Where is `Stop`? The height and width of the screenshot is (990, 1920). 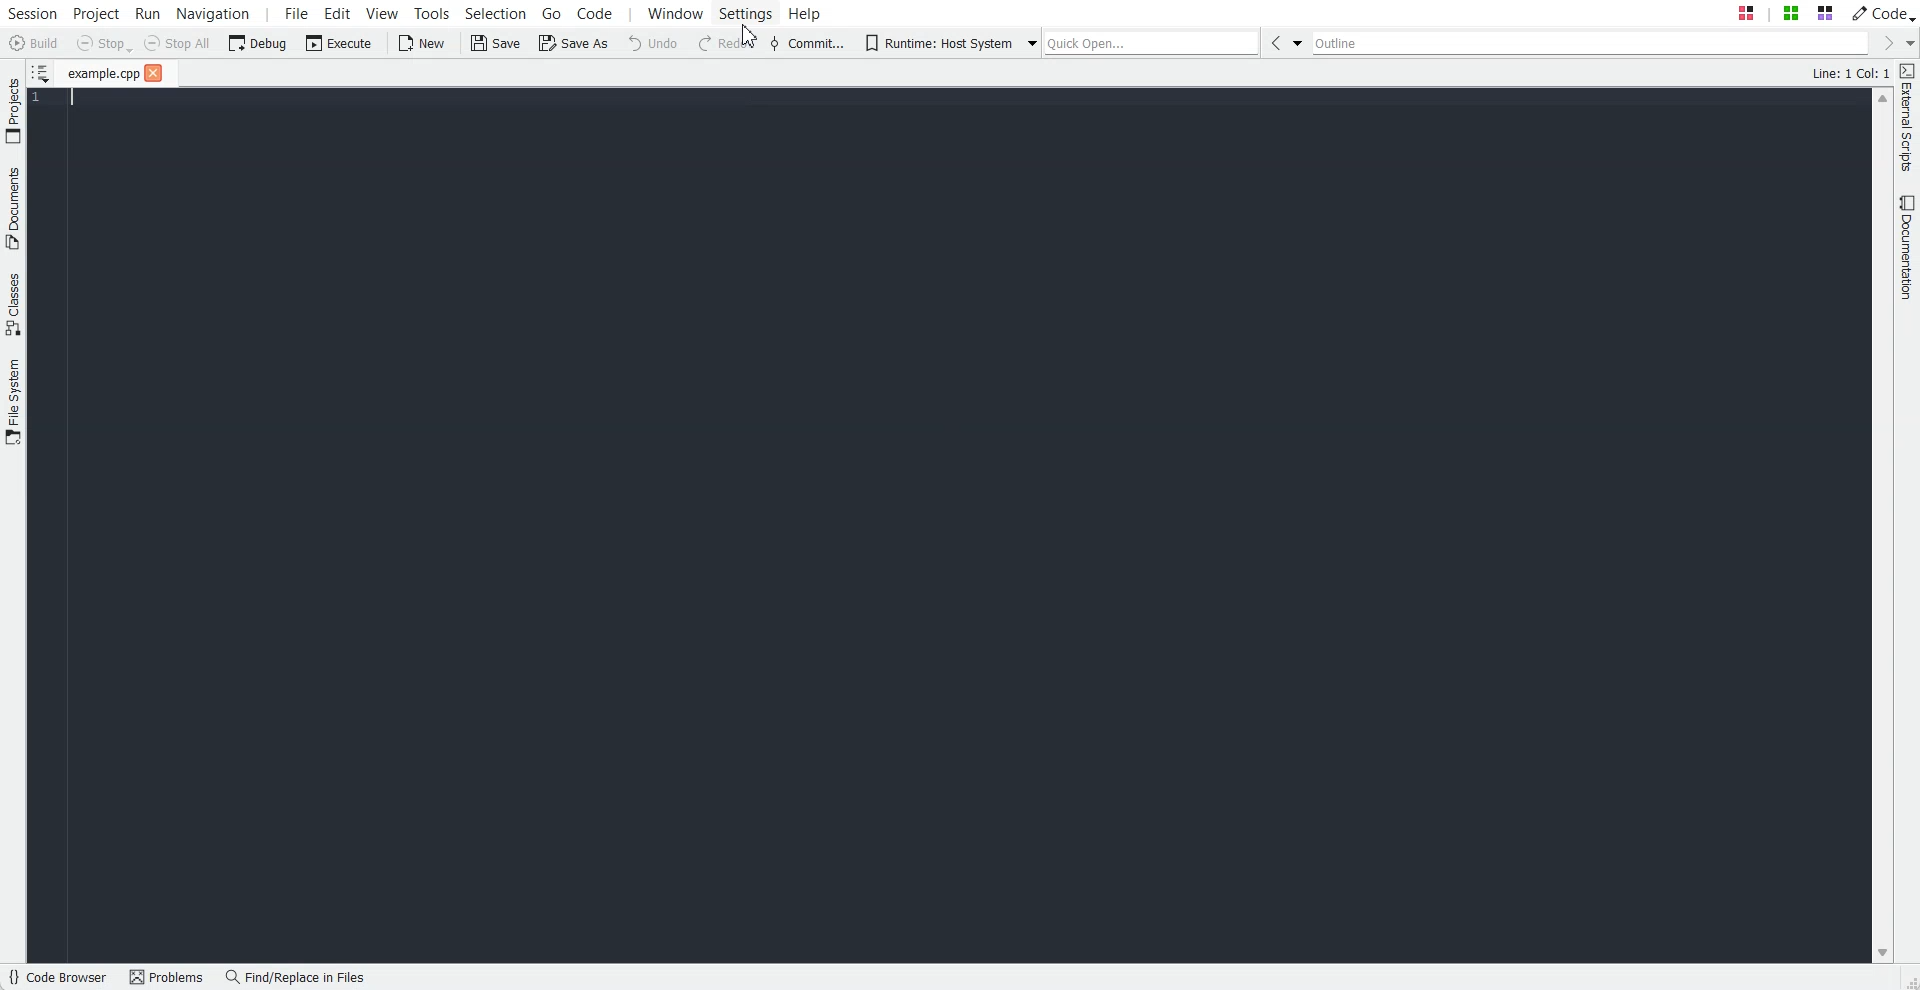
Stop is located at coordinates (104, 44).